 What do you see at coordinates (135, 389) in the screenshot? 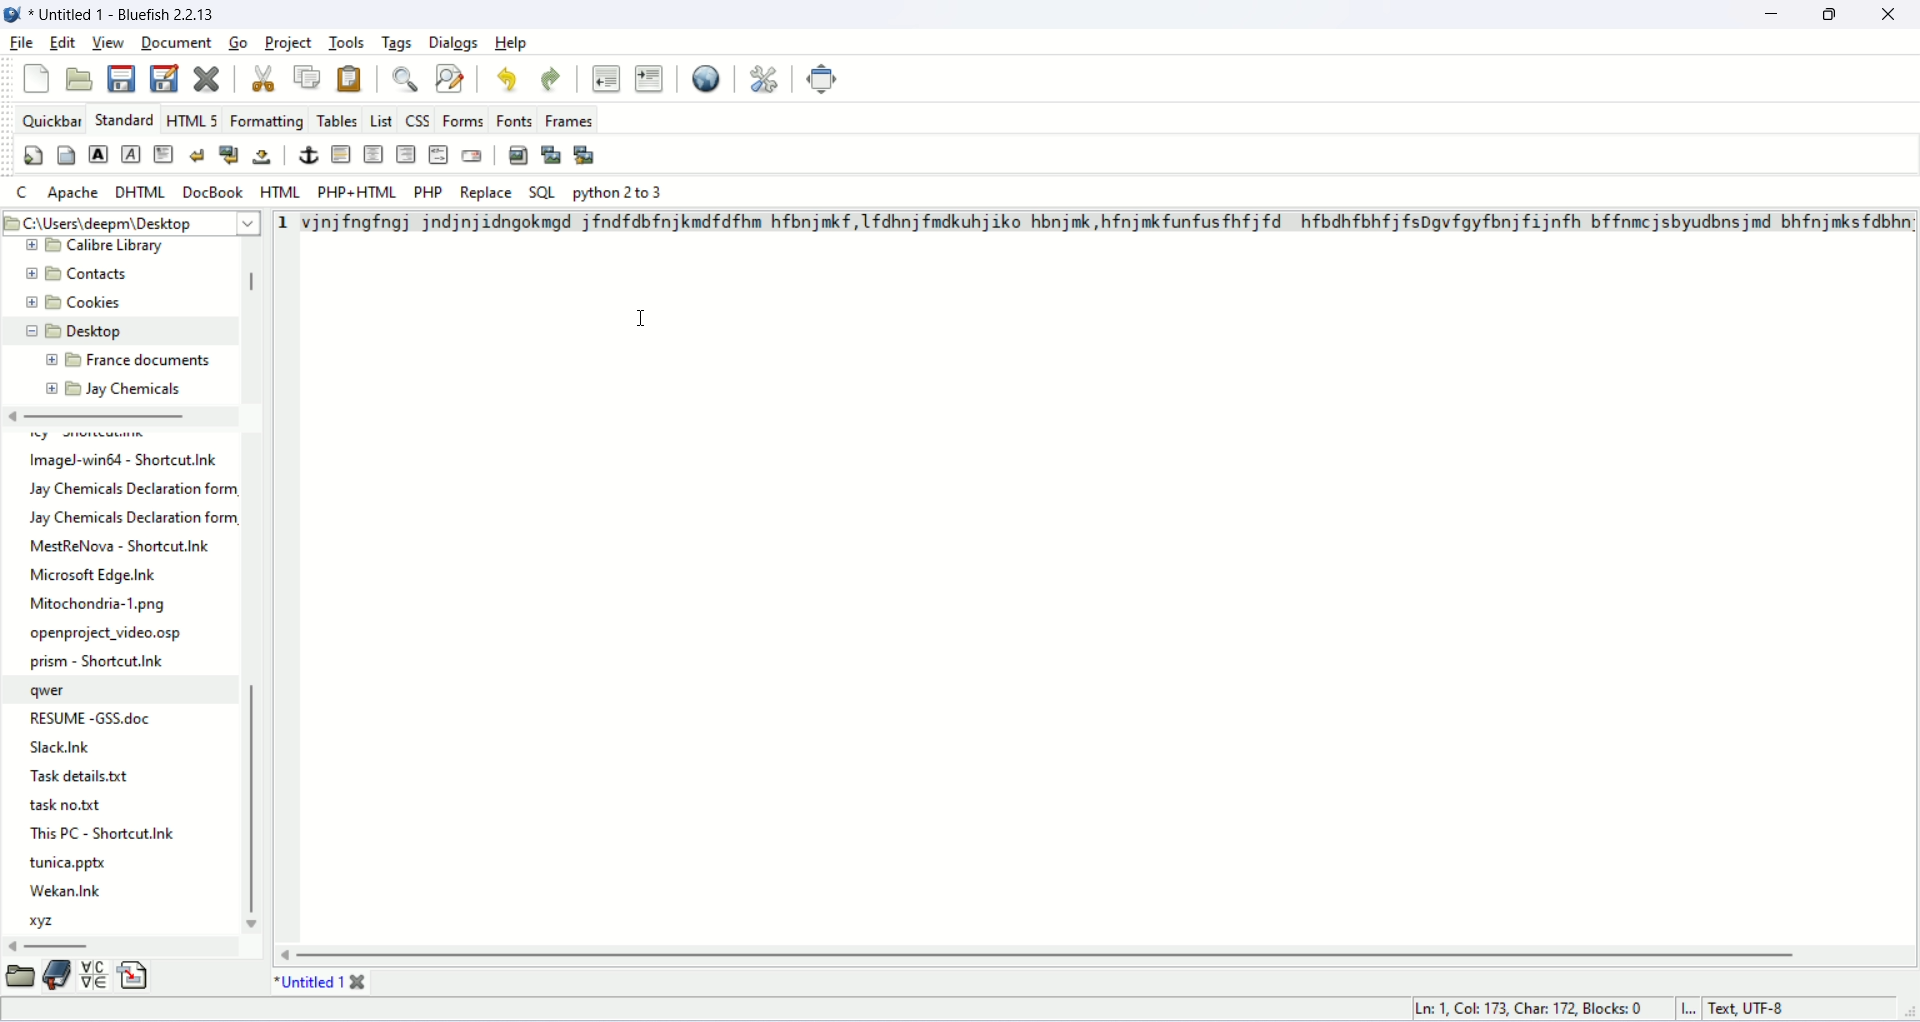
I see `Jay Chemicals` at bounding box center [135, 389].